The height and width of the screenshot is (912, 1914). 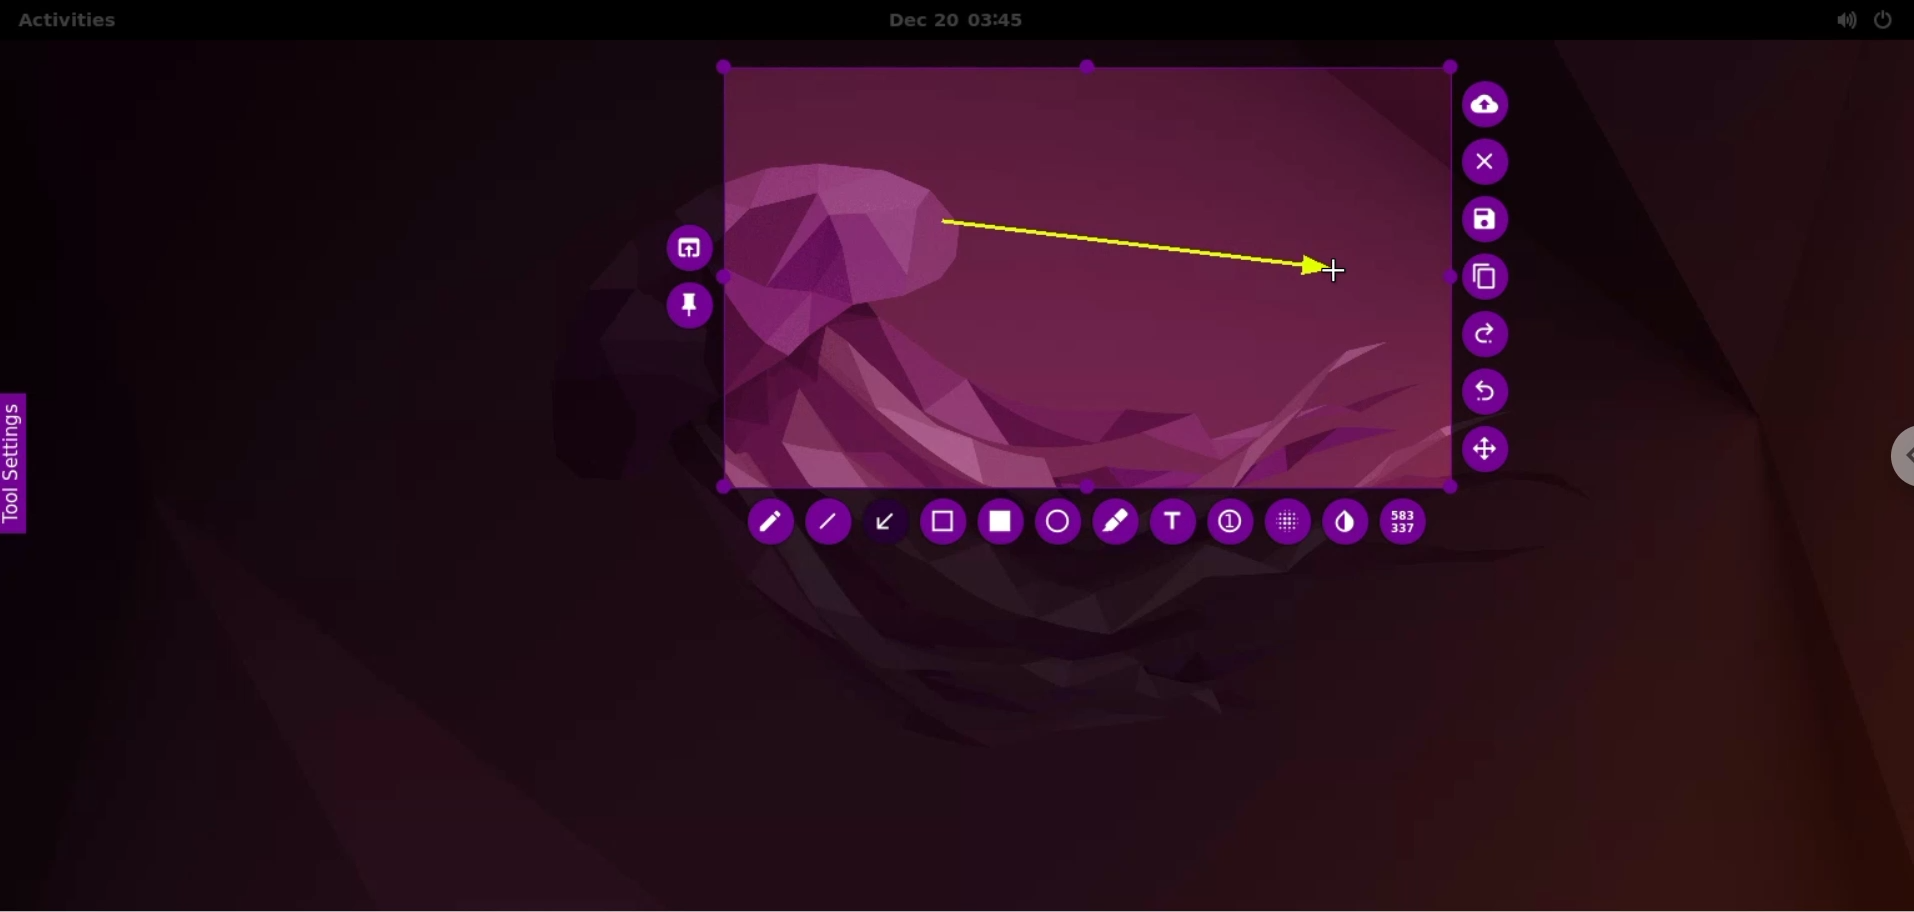 What do you see at coordinates (1490, 392) in the screenshot?
I see `undo` at bounding box center [1490, 392].